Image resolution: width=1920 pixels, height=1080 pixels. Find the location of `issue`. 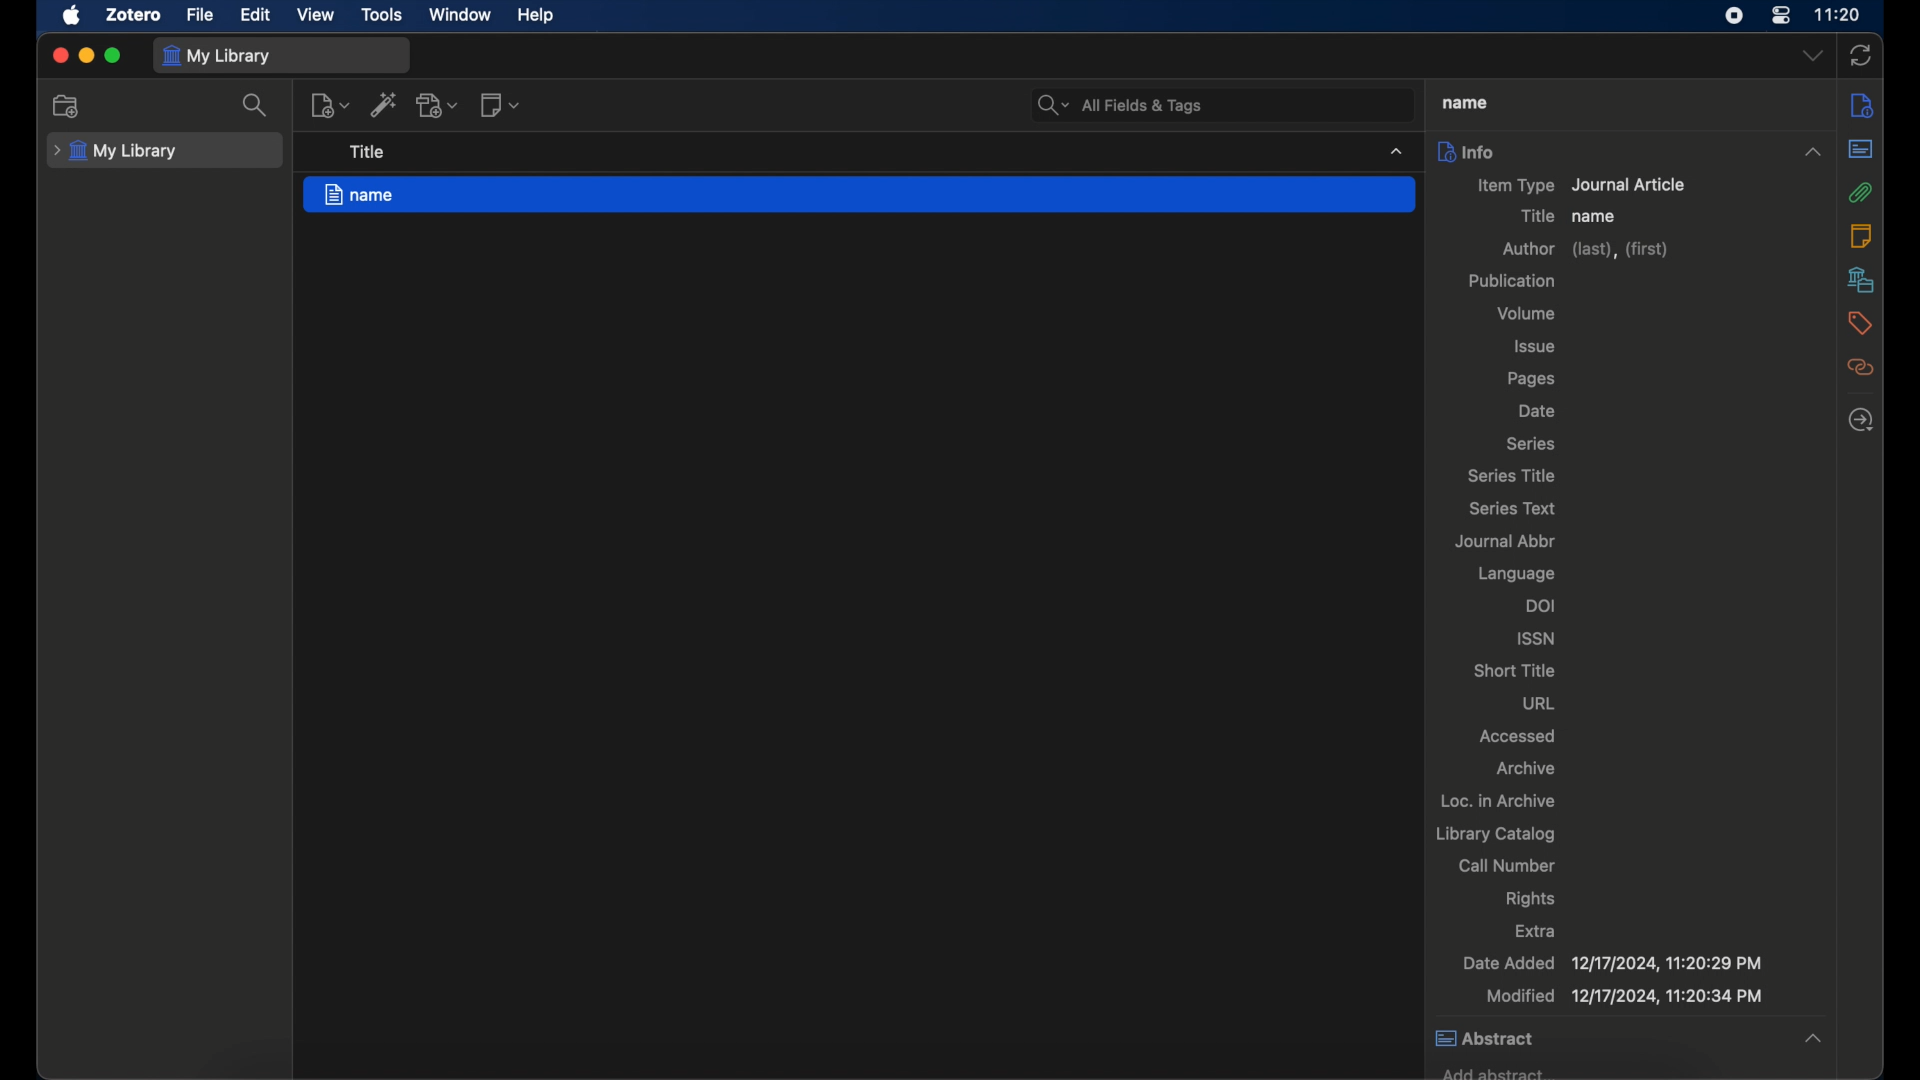

issue is located at coordinates (1536, 347).